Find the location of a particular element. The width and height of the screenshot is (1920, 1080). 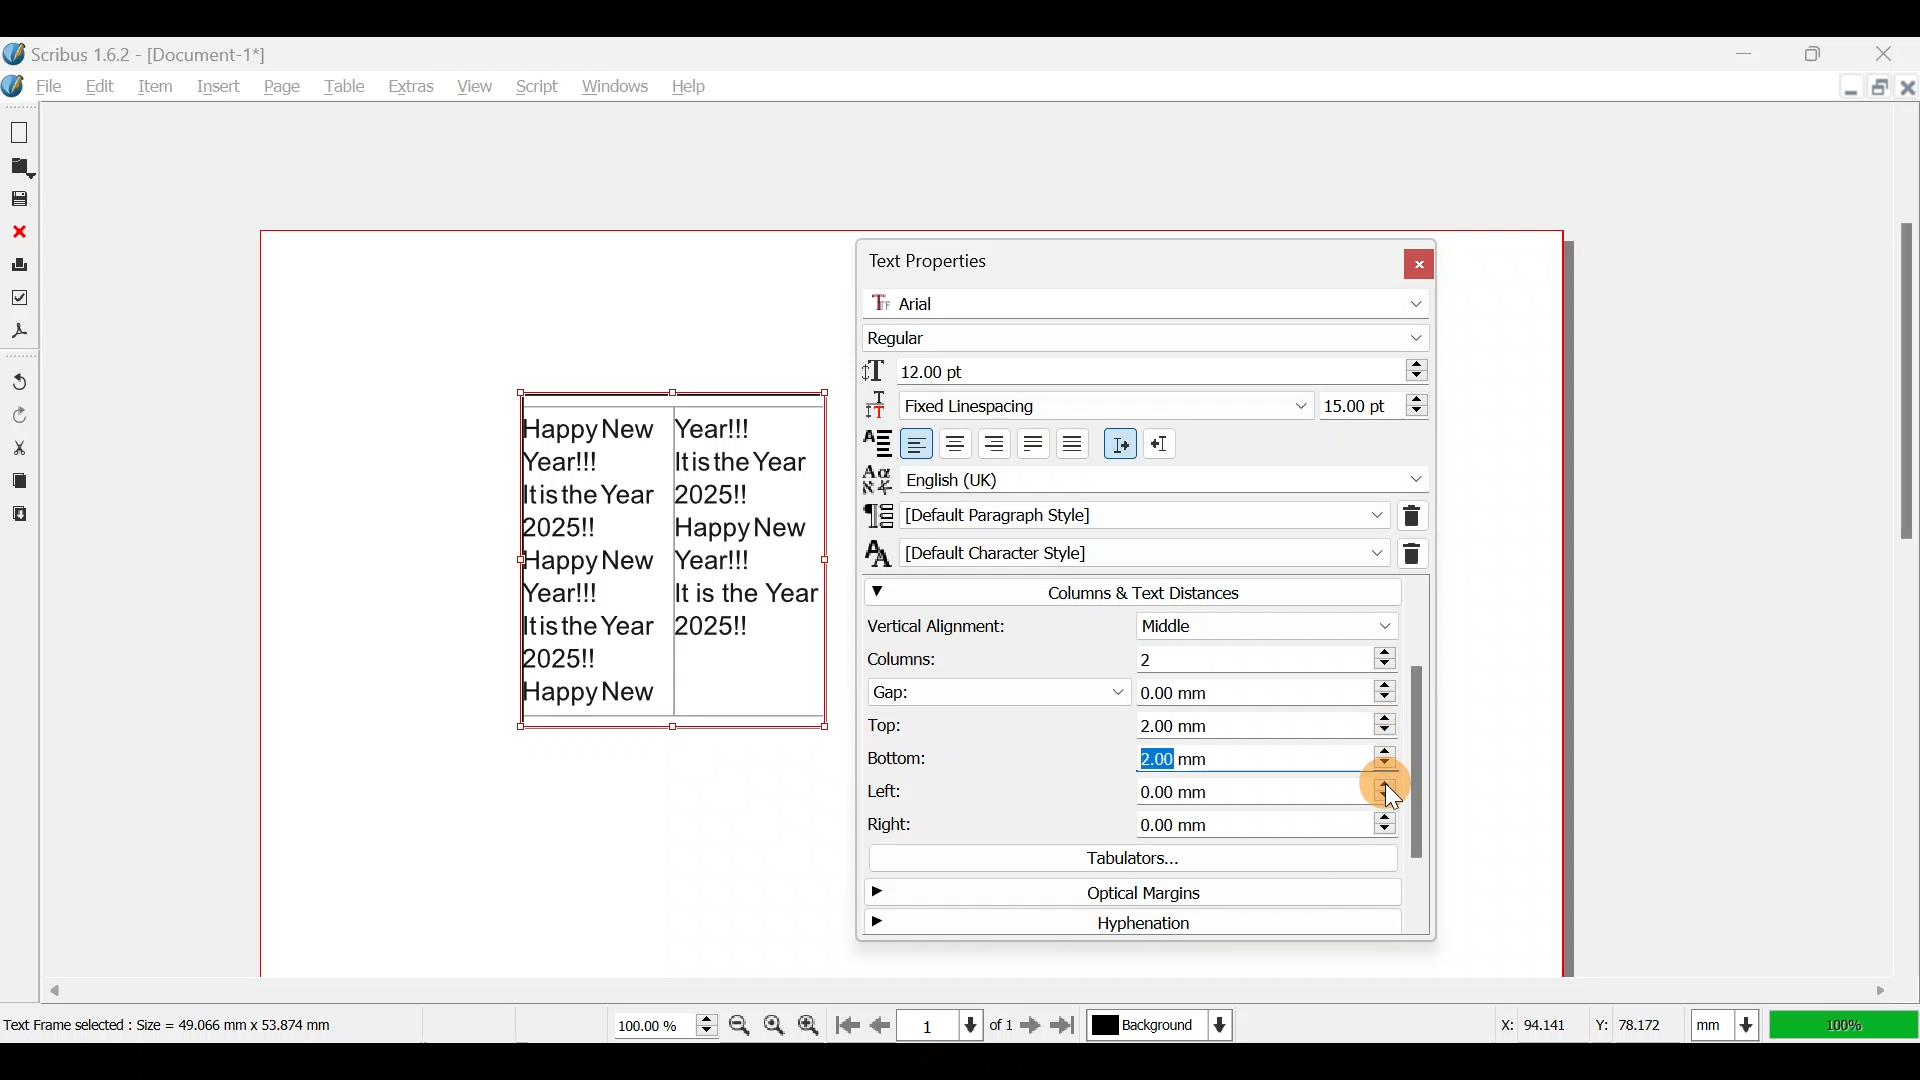

Go to the next page is located at coordinates (1033, 1024).